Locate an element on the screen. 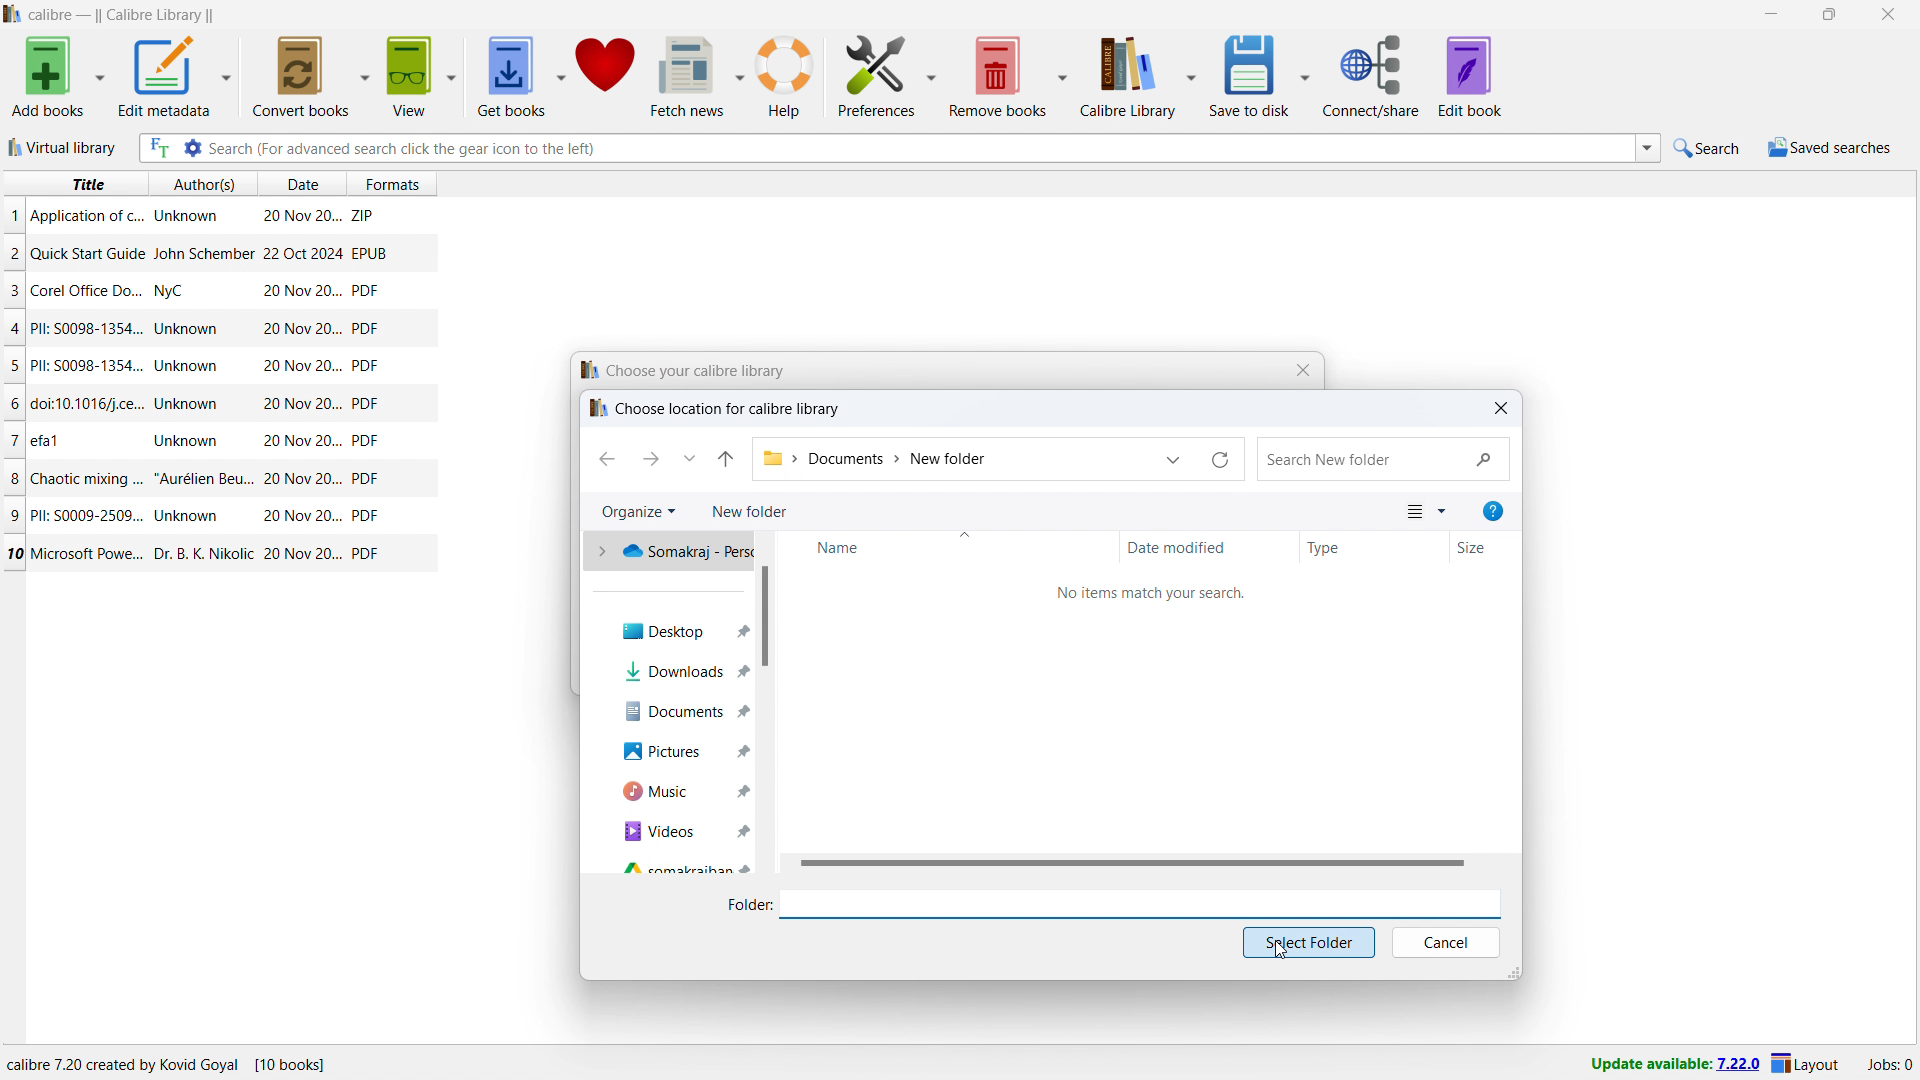 The width and height of the screenshot is (1920, 1080). Folder is located at coordinates (738, 905).